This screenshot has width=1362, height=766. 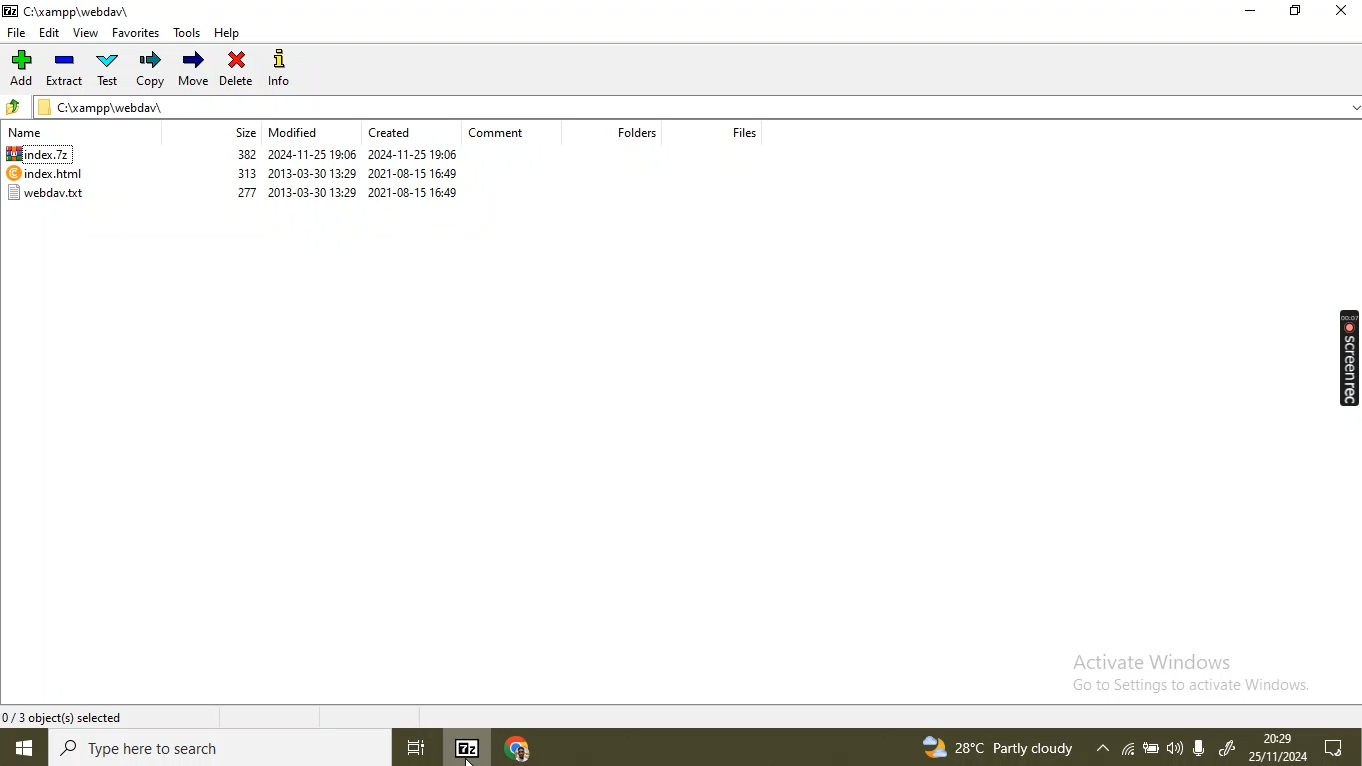 What do you see at coordinates (727, 133) in the screenshot?
I see `files` at bounding box center [727, 133].